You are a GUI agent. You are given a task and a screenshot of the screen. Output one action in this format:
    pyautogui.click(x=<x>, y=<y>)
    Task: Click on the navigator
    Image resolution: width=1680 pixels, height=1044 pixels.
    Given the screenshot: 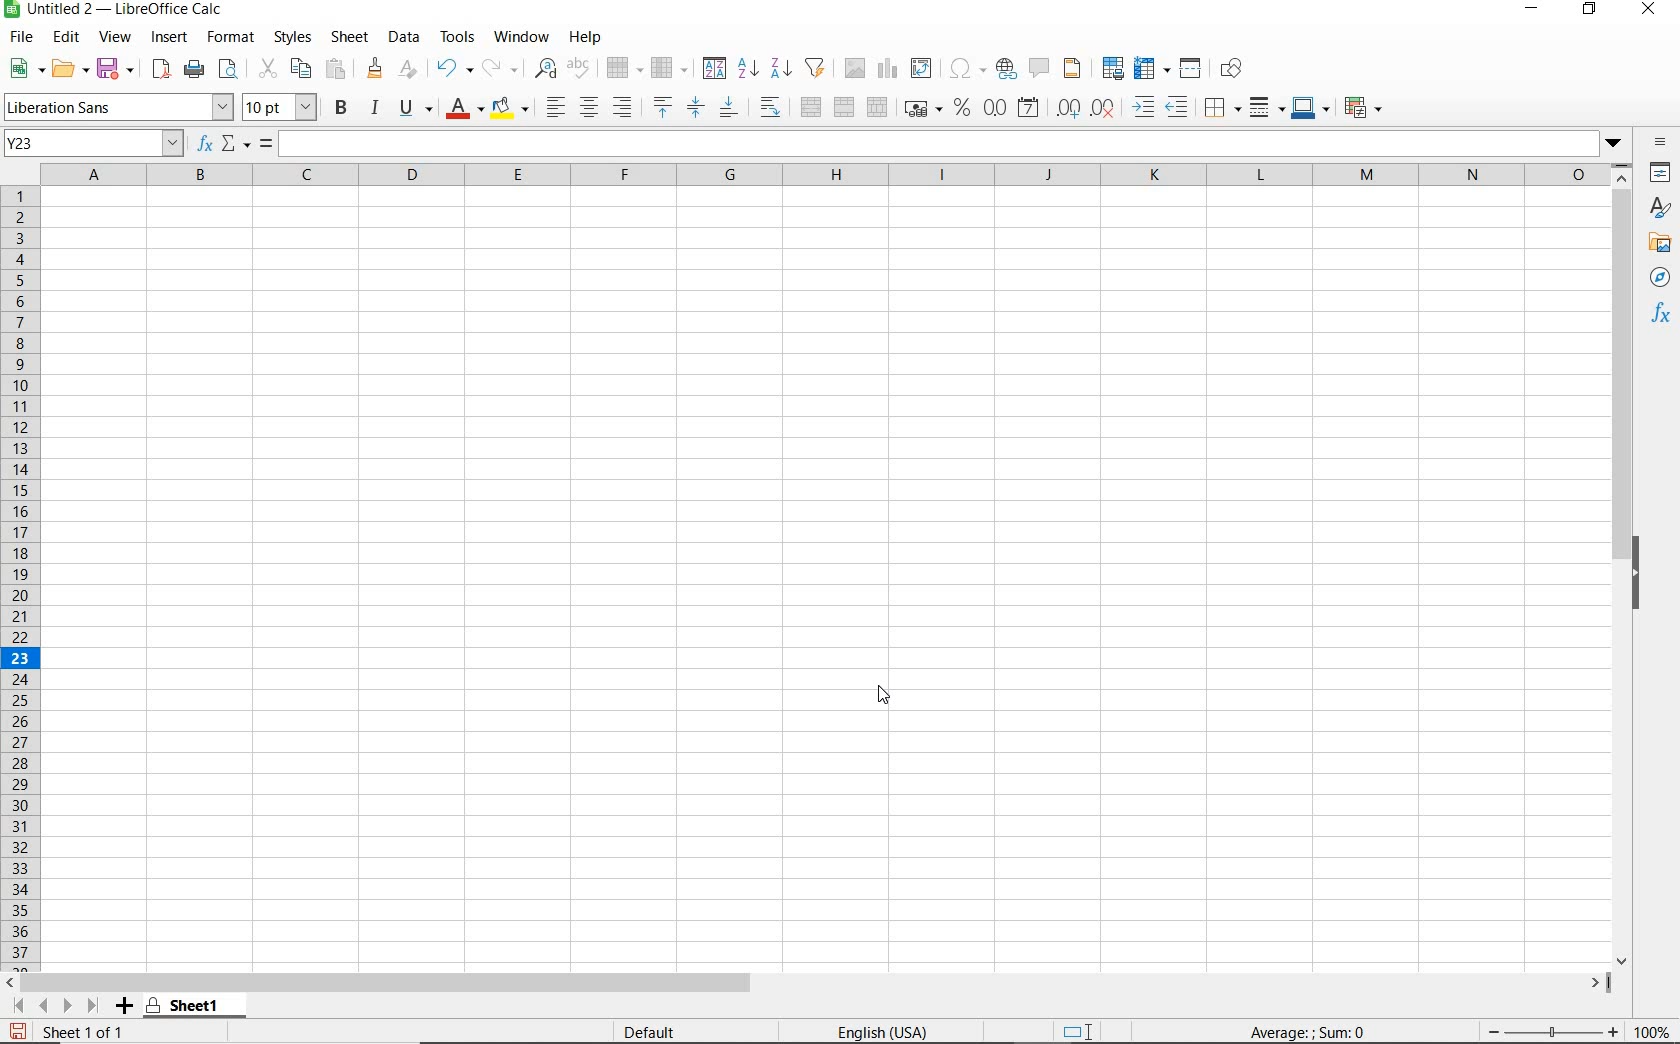 What is the action you would take?
    pyautogui.click(x=1662, y=275)
    